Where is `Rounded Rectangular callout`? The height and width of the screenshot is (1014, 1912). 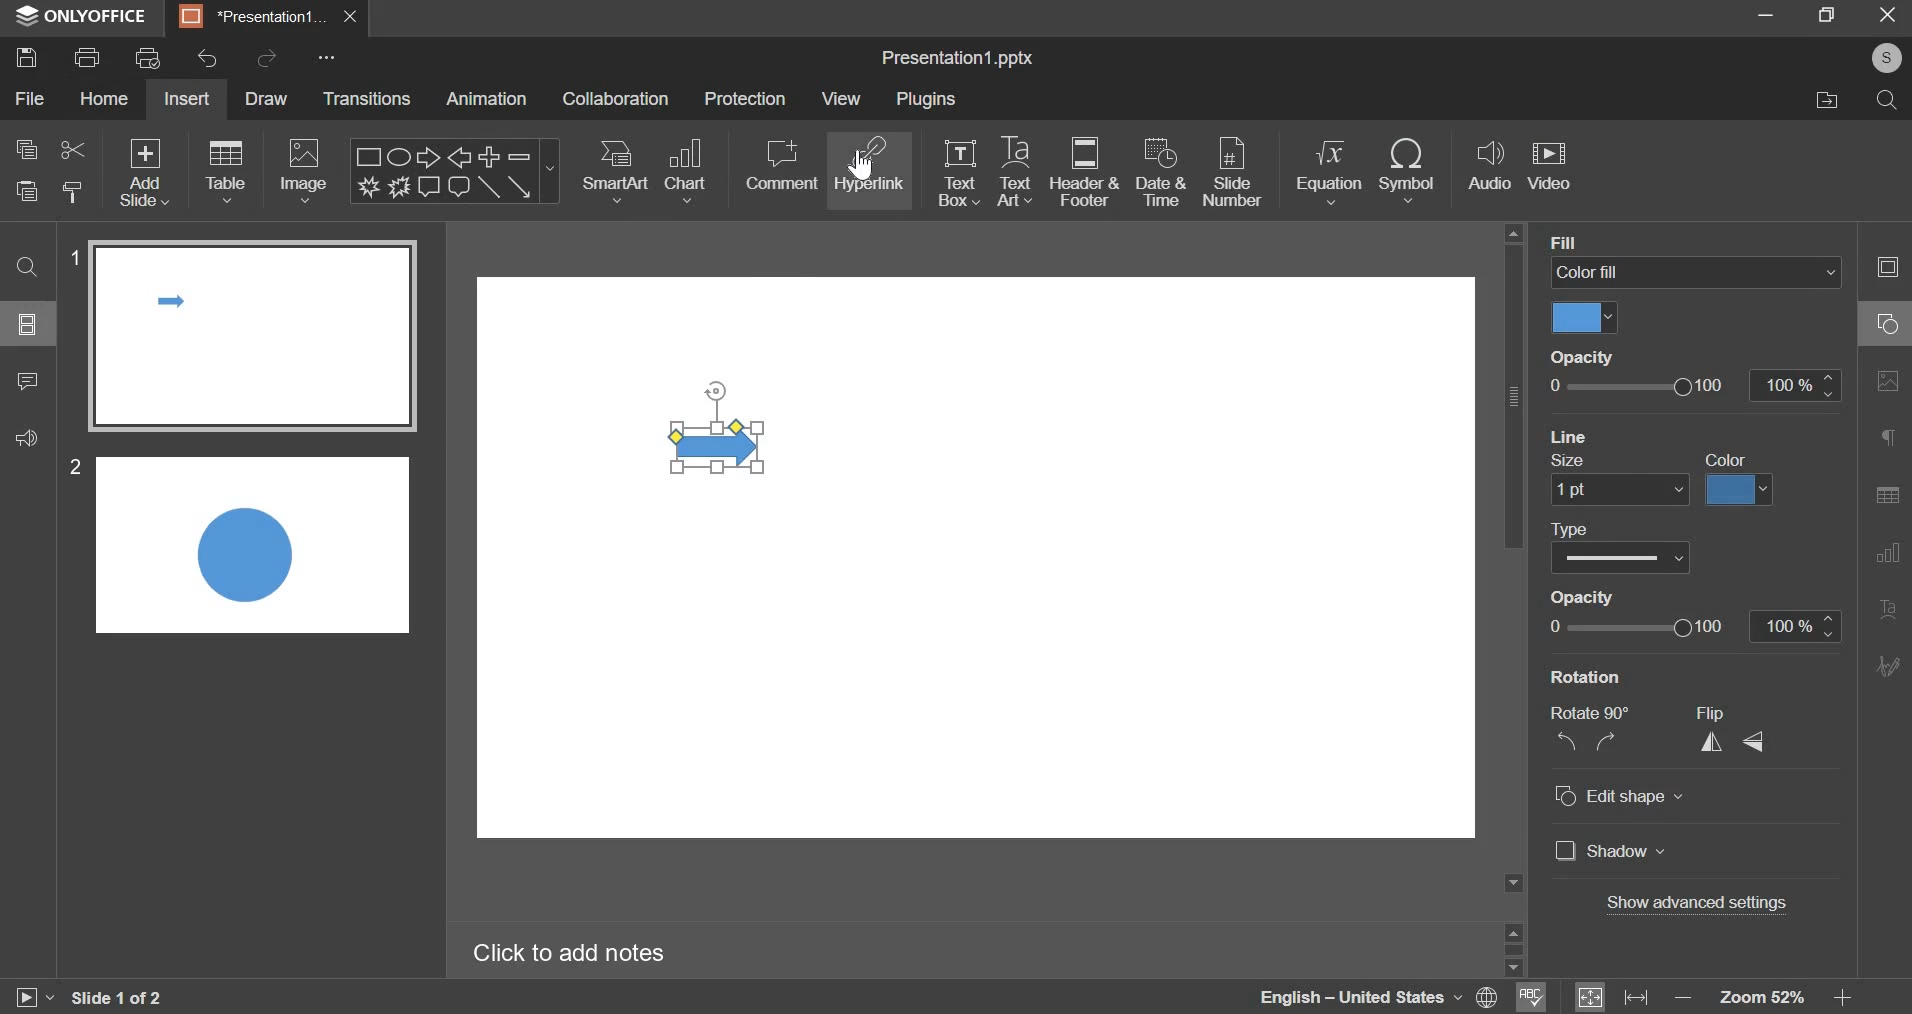 Rounded Rectangular callout is located at coordinates (459, 187).